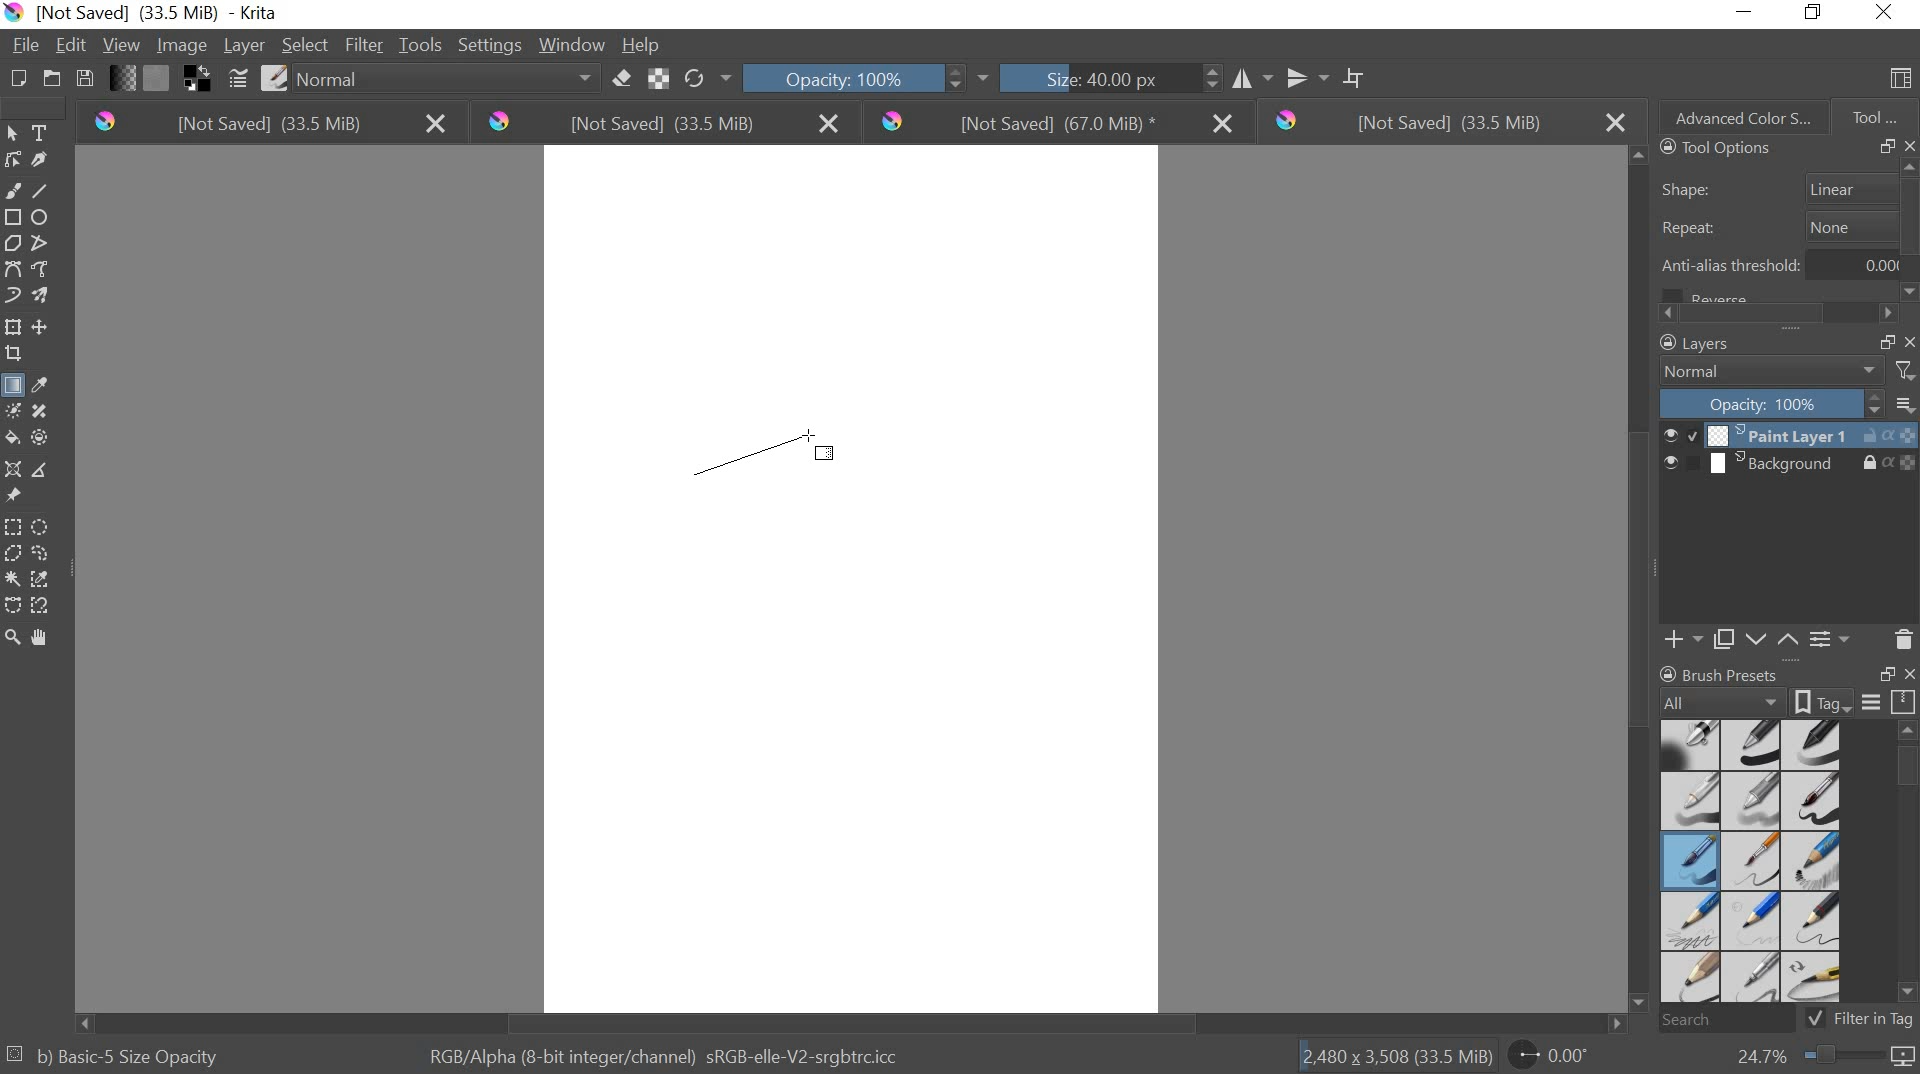  Describe the element at coordinates (125, 80) in the screenshot. I see `FILL GRADIENTS` at that location.